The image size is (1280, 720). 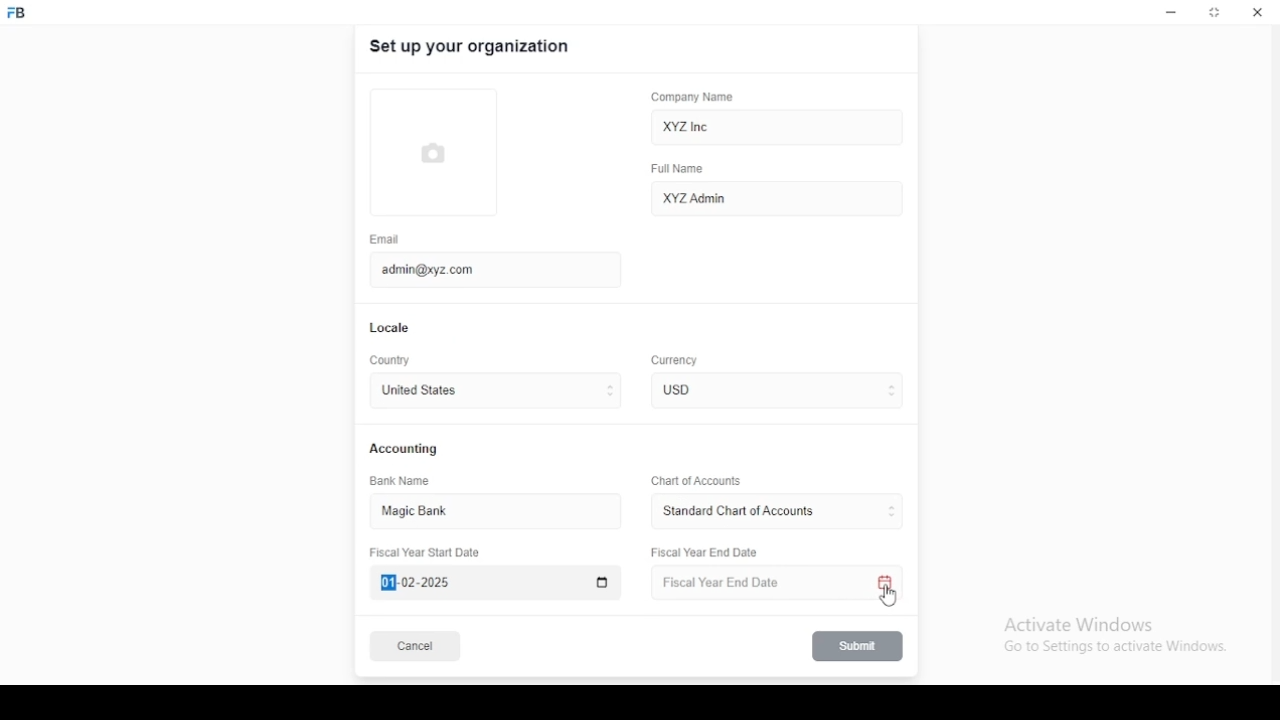 What do you see at coordinates (1255, 12) in the screenshot?
I see `close window` at bounding box center [1255, 12].